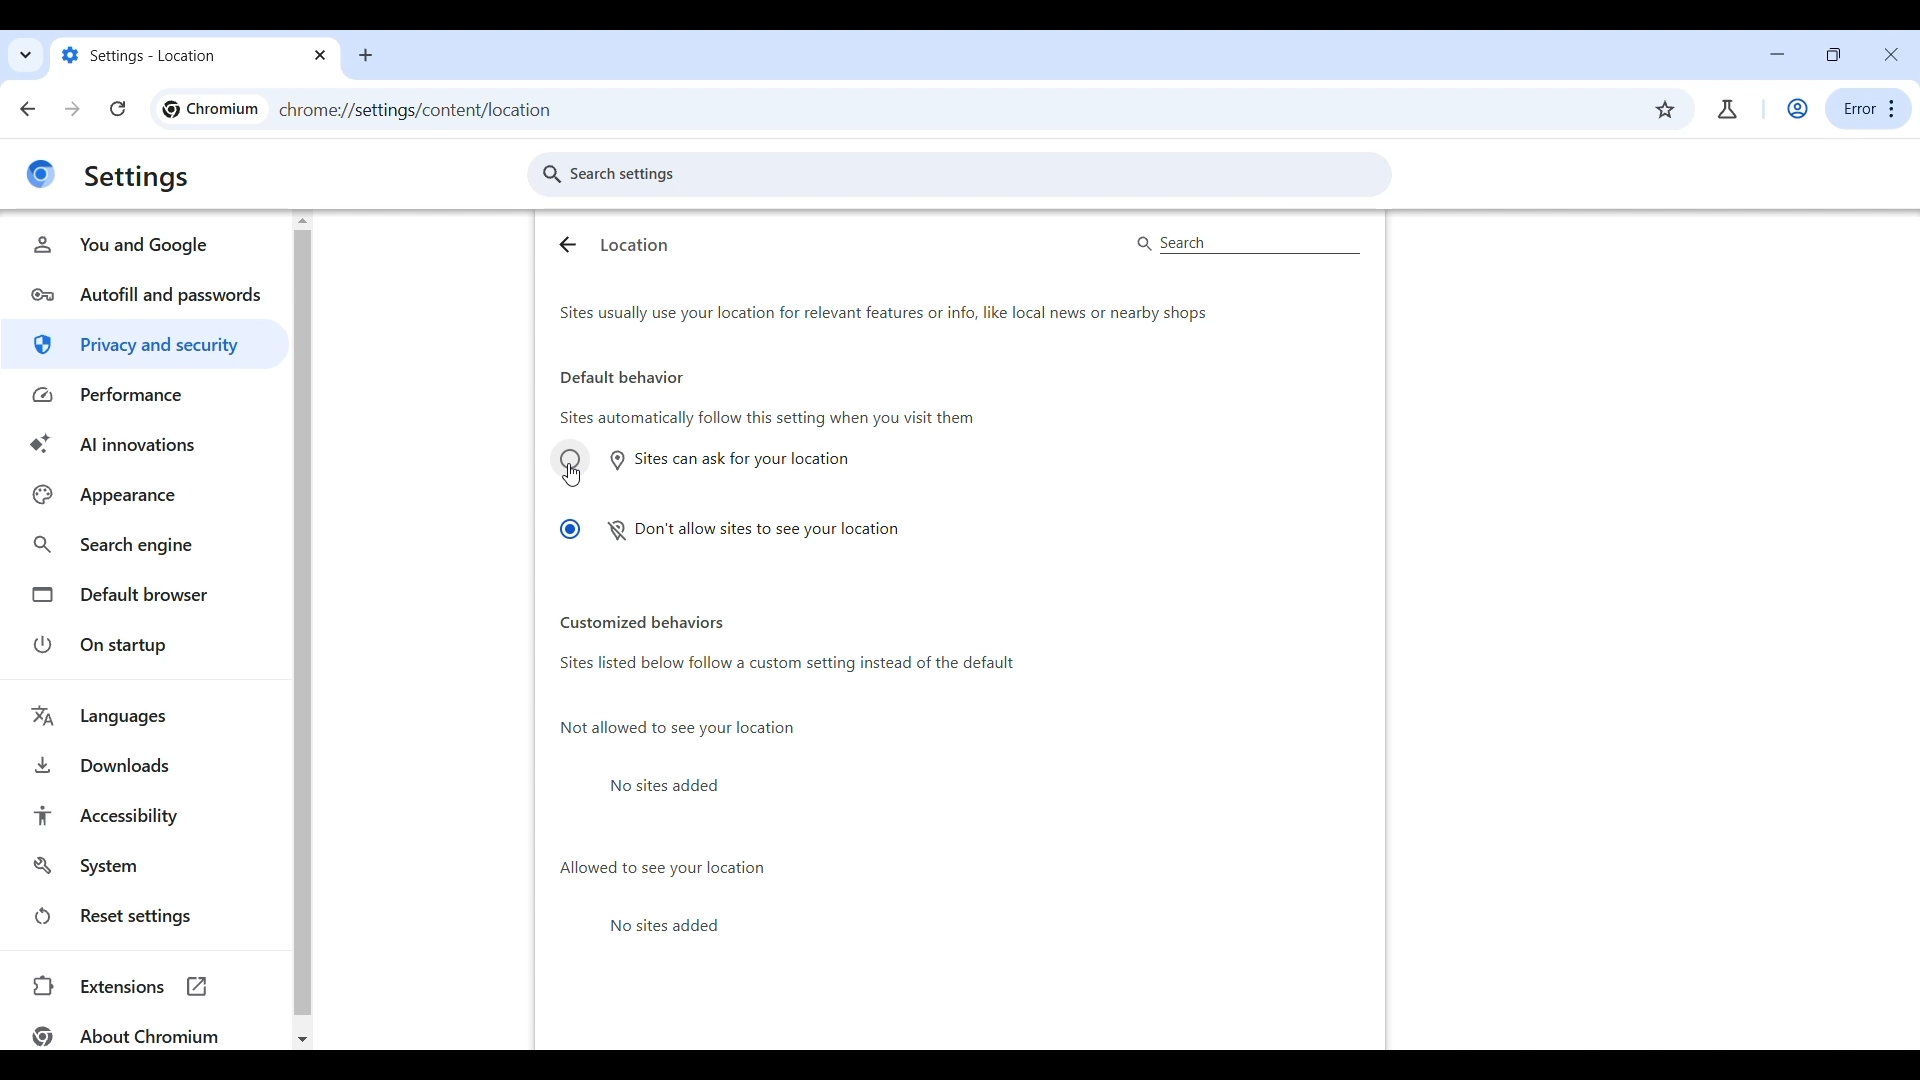  Describe the element at coordinates (677, 729) in the screenshot. I see `not allowed to see you location` at that location.